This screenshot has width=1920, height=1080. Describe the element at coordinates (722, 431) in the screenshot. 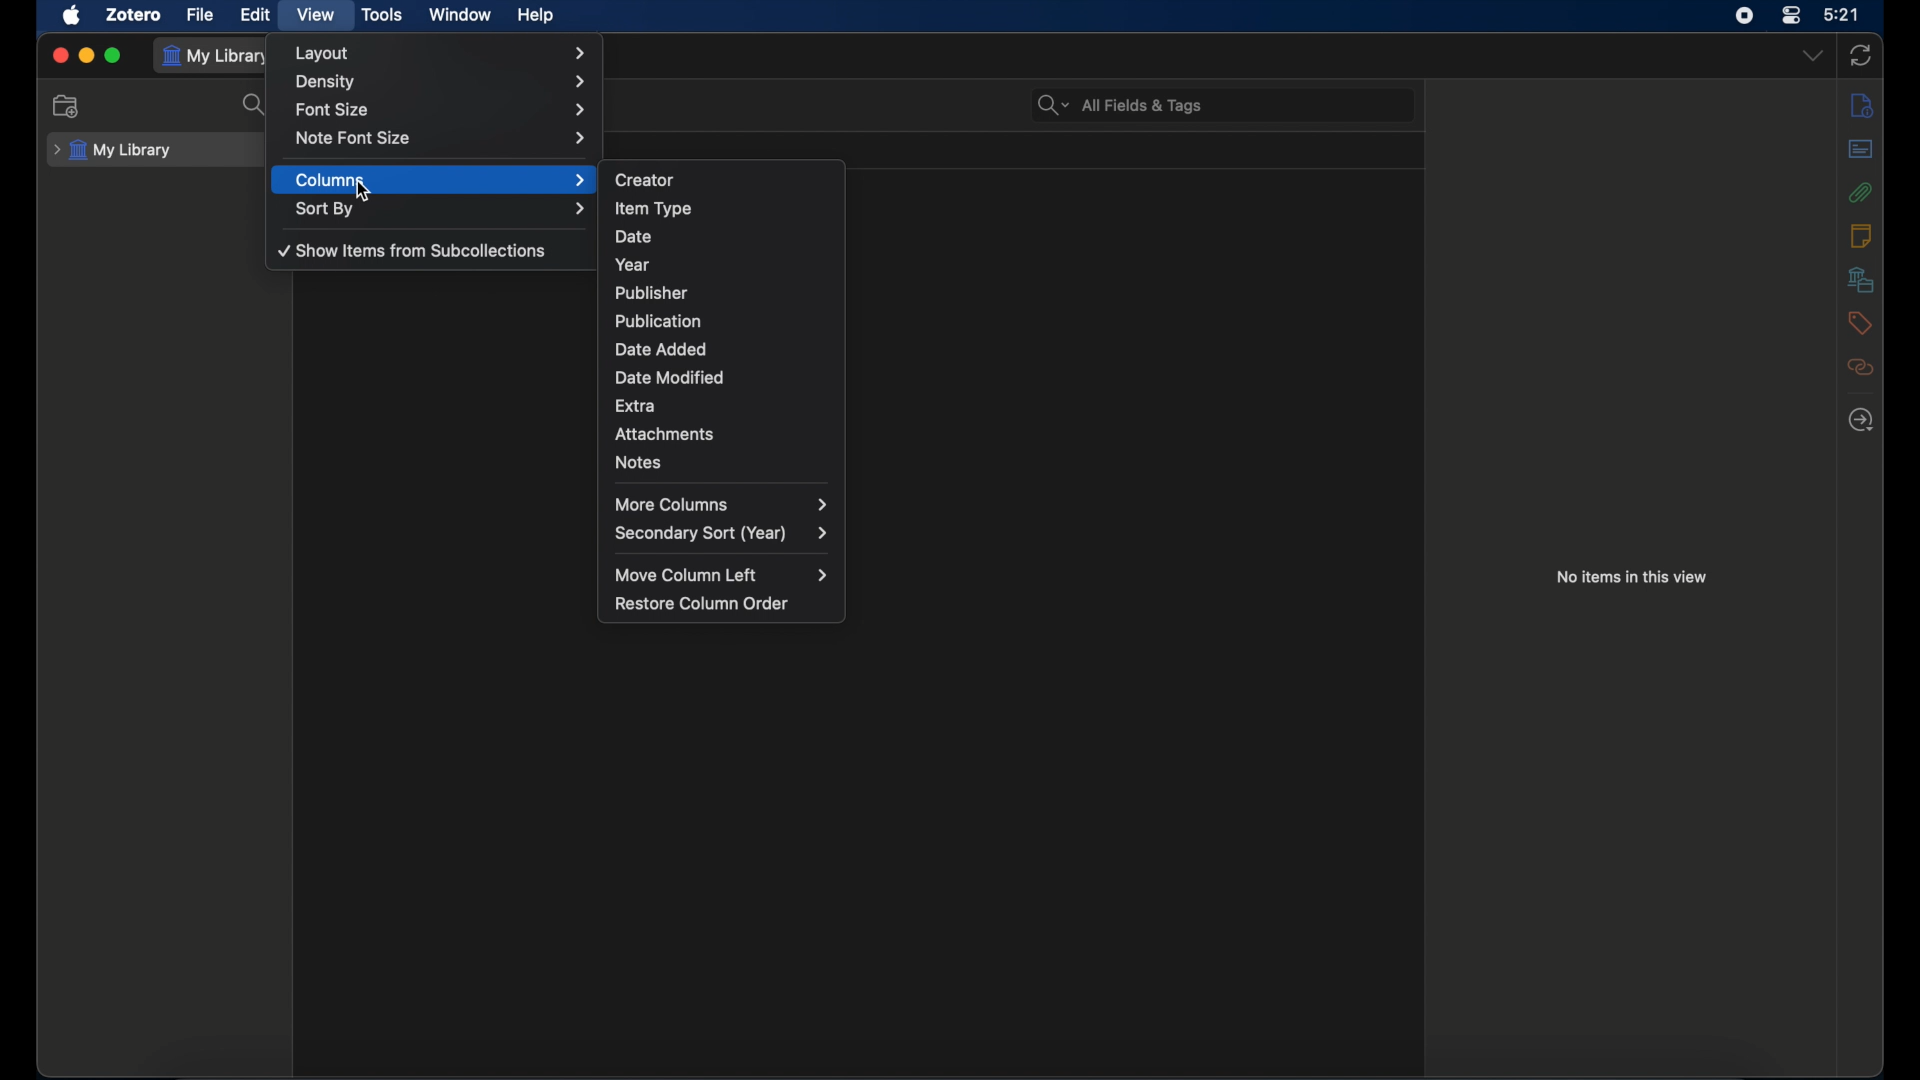

I see `attachments` at that location.